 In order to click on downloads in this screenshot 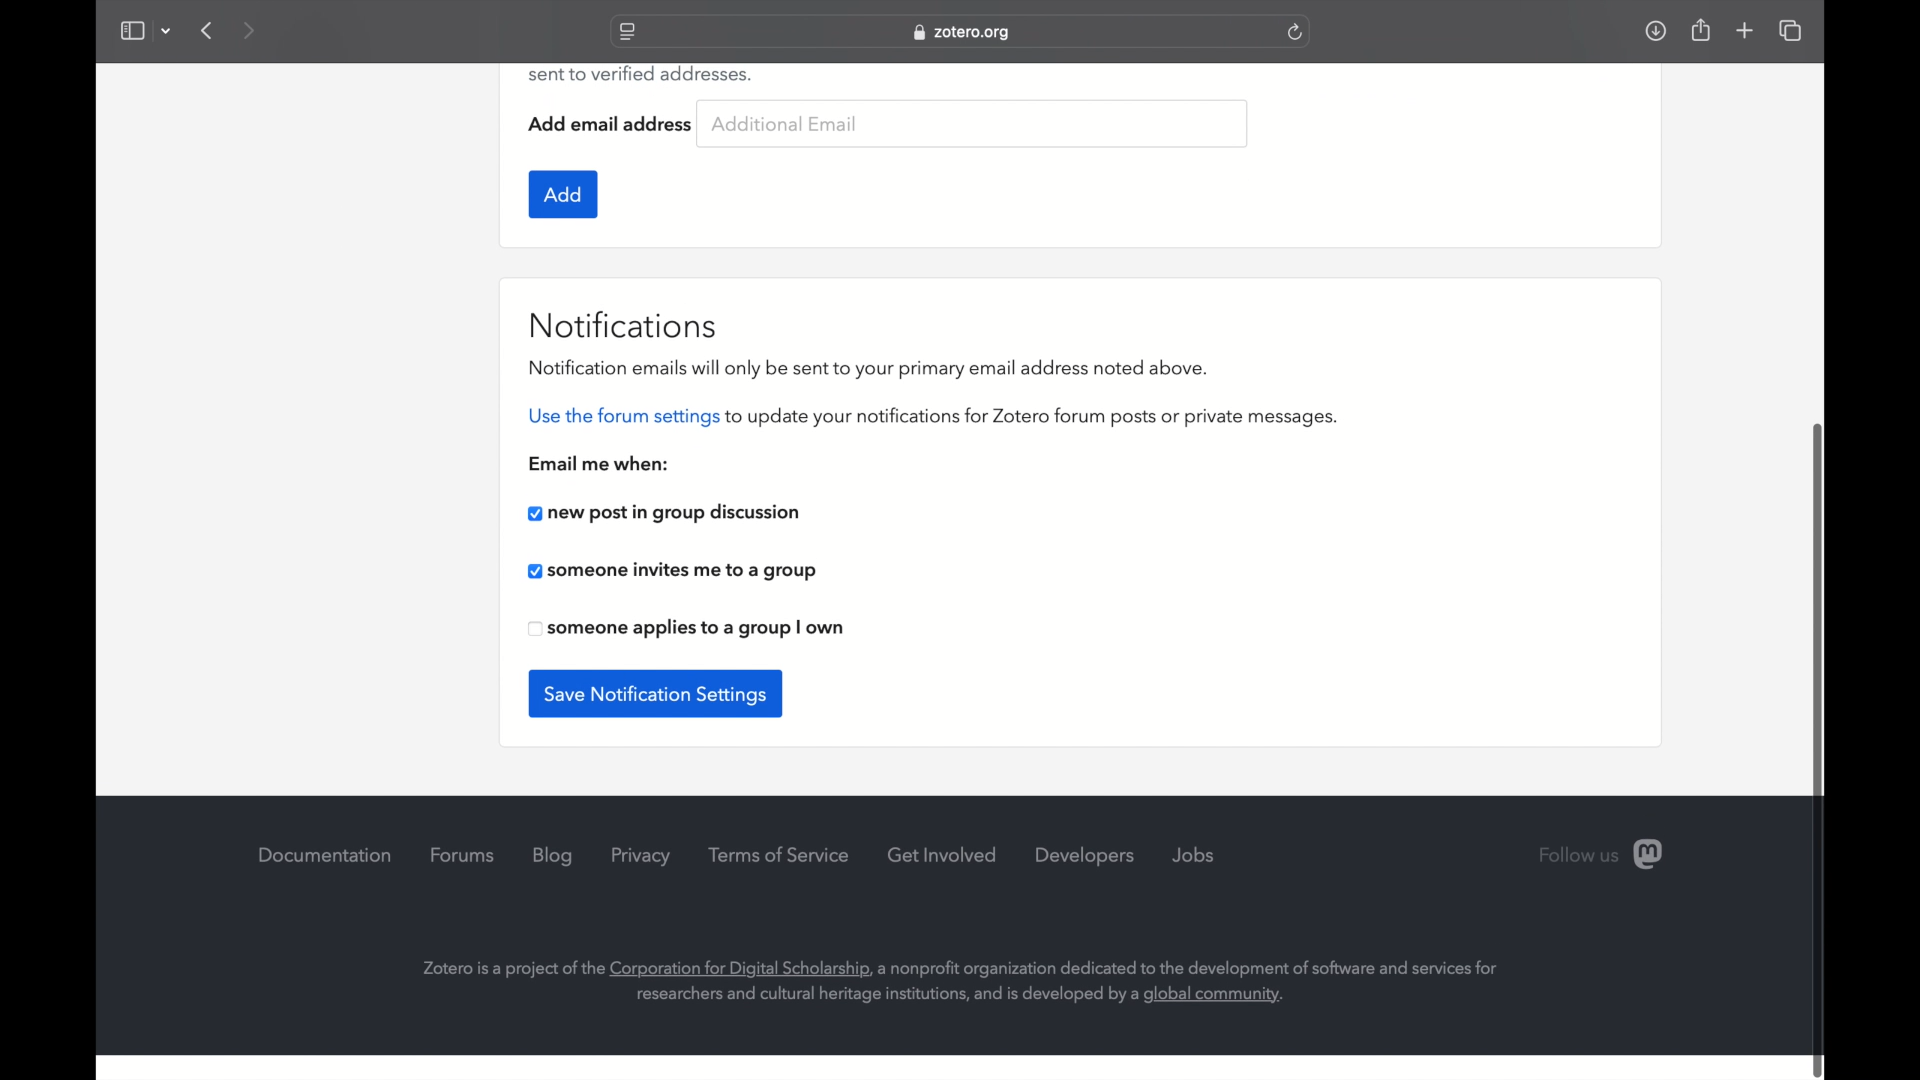, I will do `click(1655, 30)`.